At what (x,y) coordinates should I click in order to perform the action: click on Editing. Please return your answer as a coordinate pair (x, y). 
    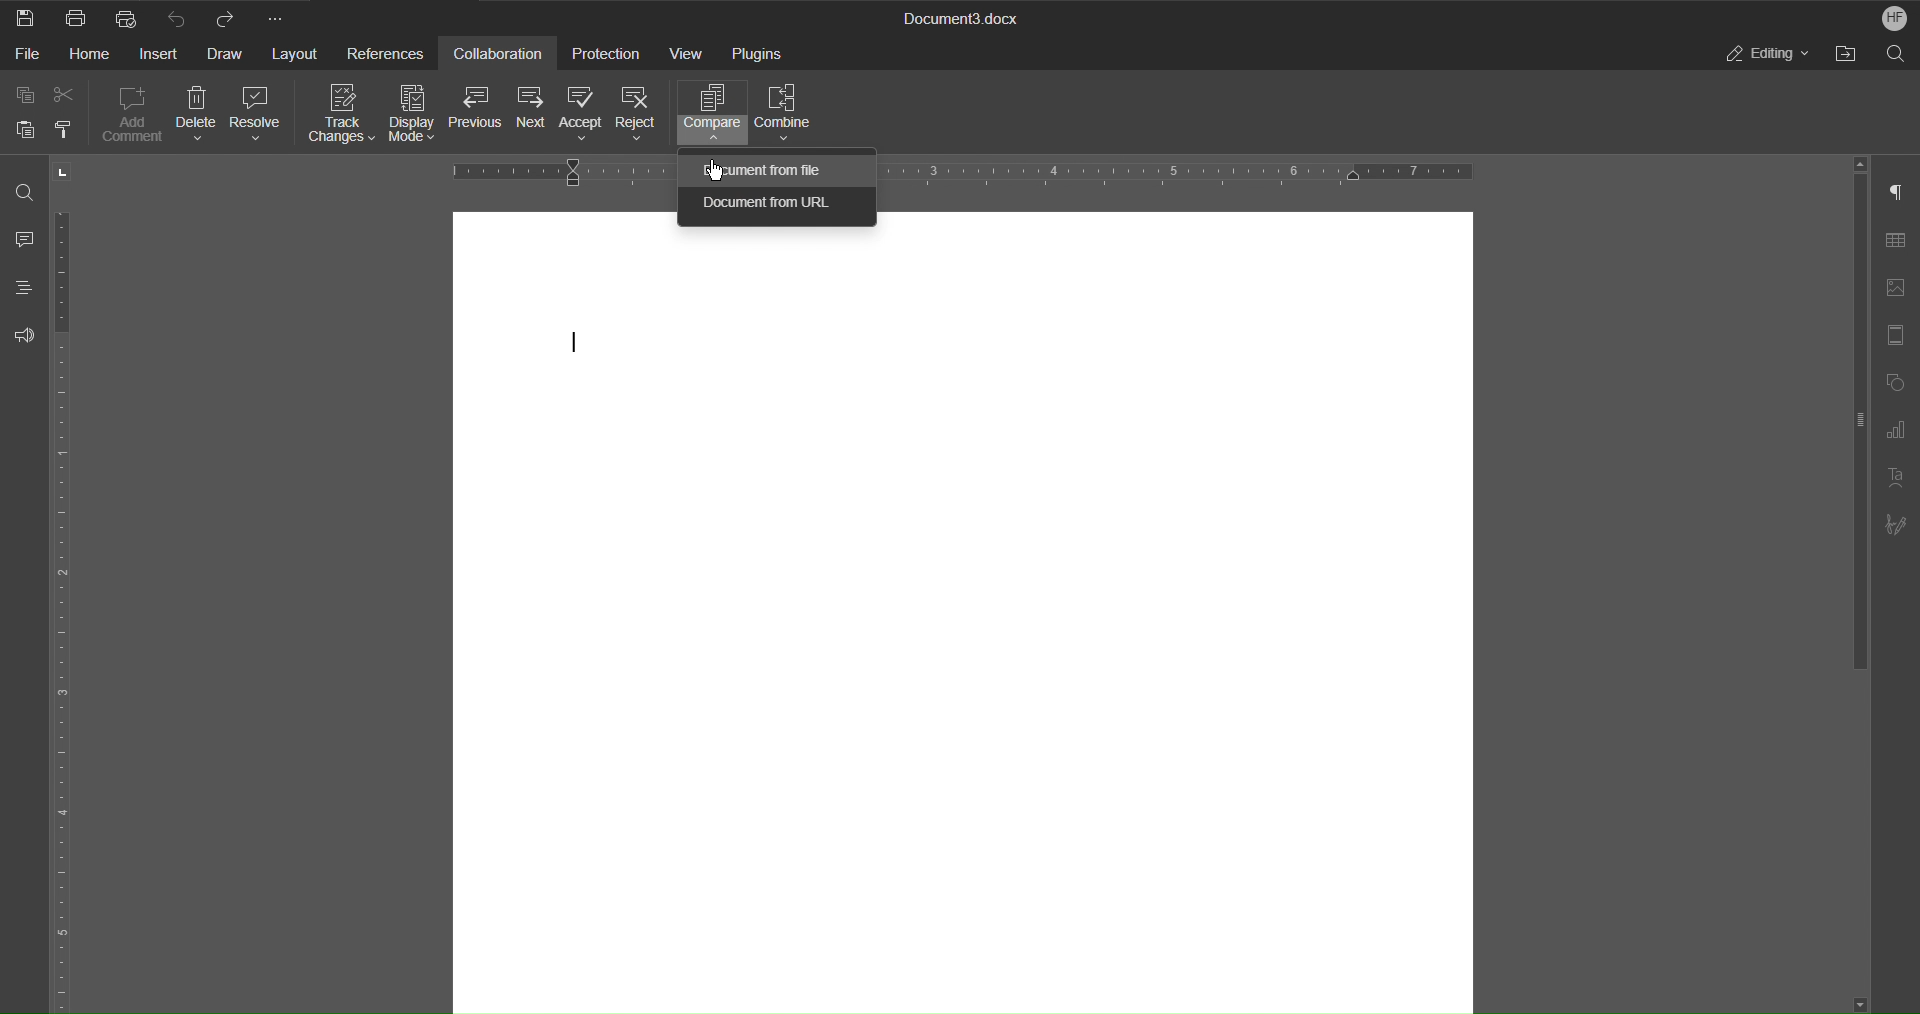
    Looking at the image, I should click on (1765, 55).